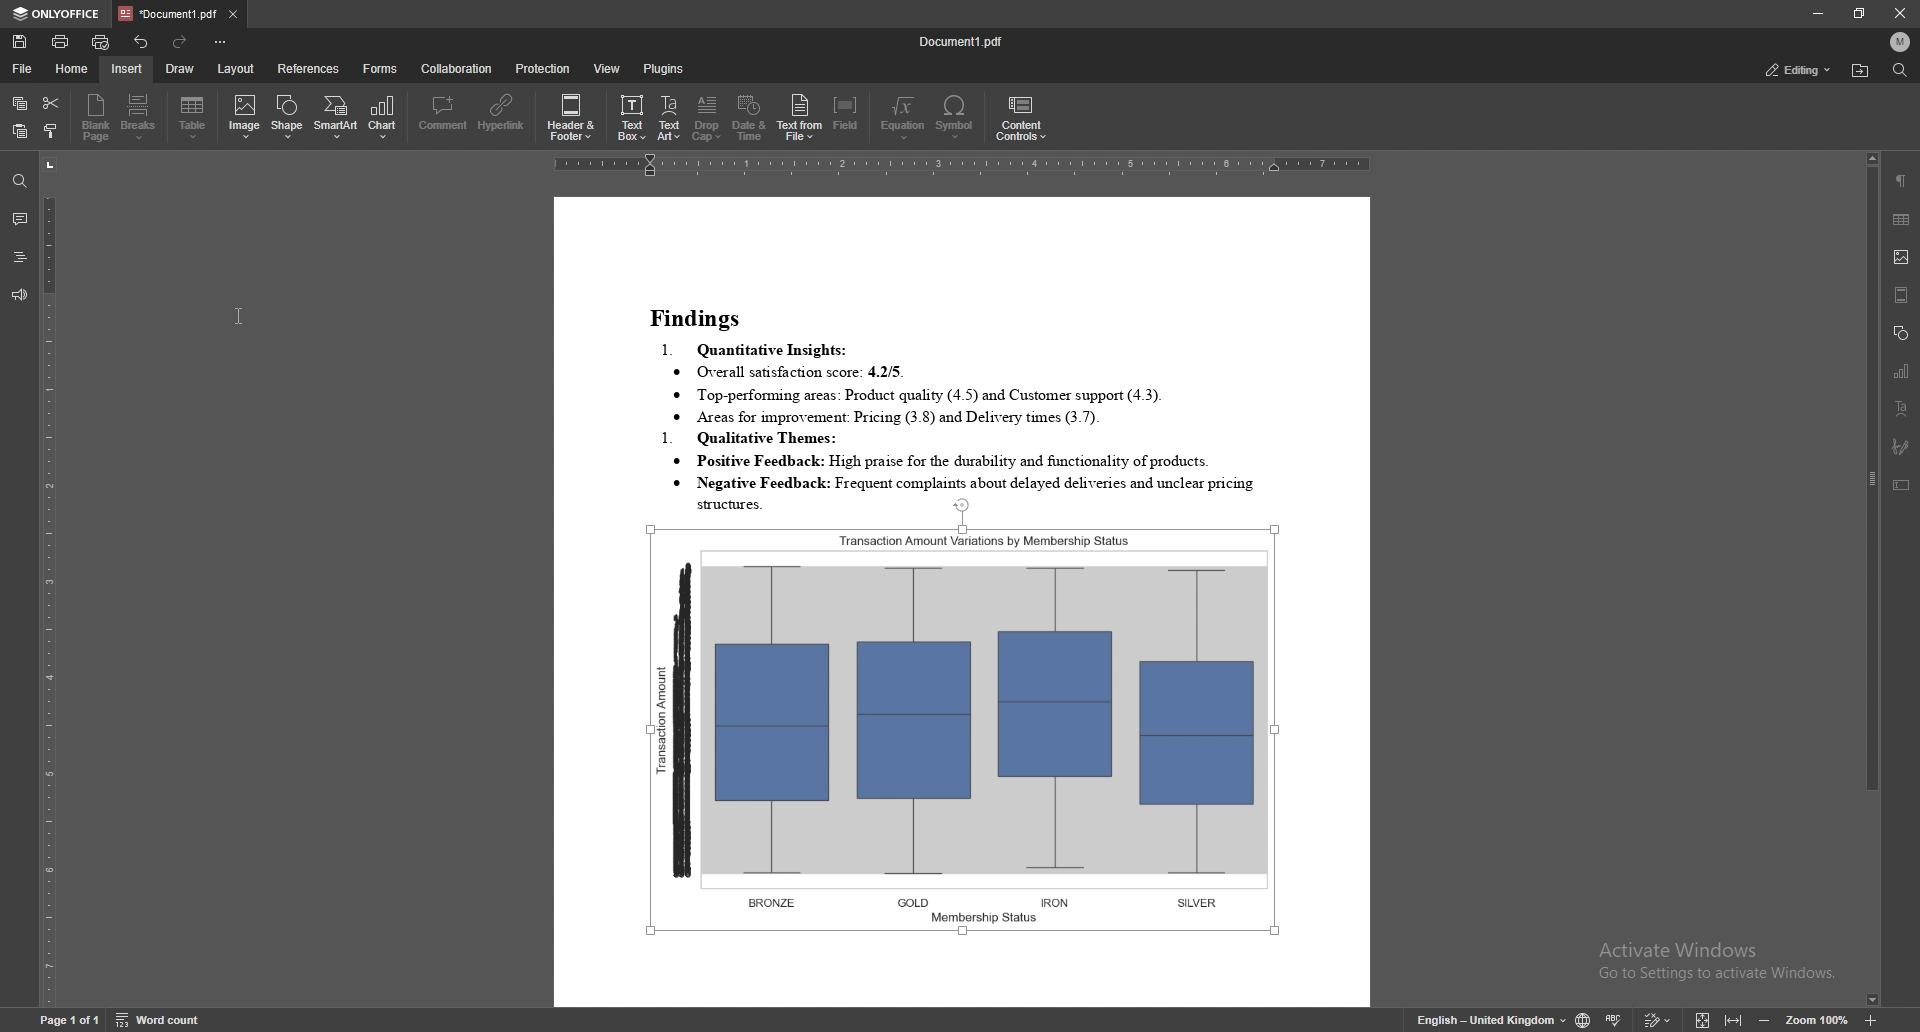 Image resolution: width=1920 pixels, height=1032 pixels. What do you see at coordinates (20, 258) in the screenshot?
I see `headings` at bounding box center [20, 258].